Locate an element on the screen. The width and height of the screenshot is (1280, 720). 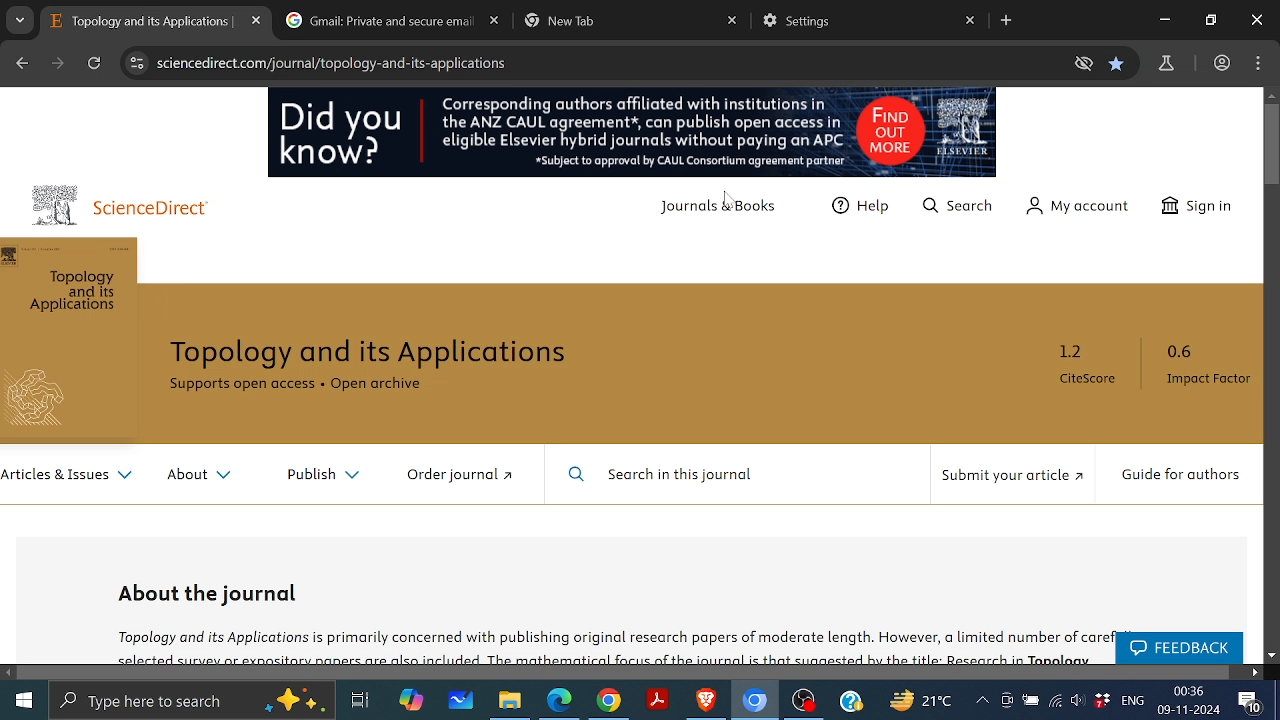
whiteboard is located at coordinates (462, 703).